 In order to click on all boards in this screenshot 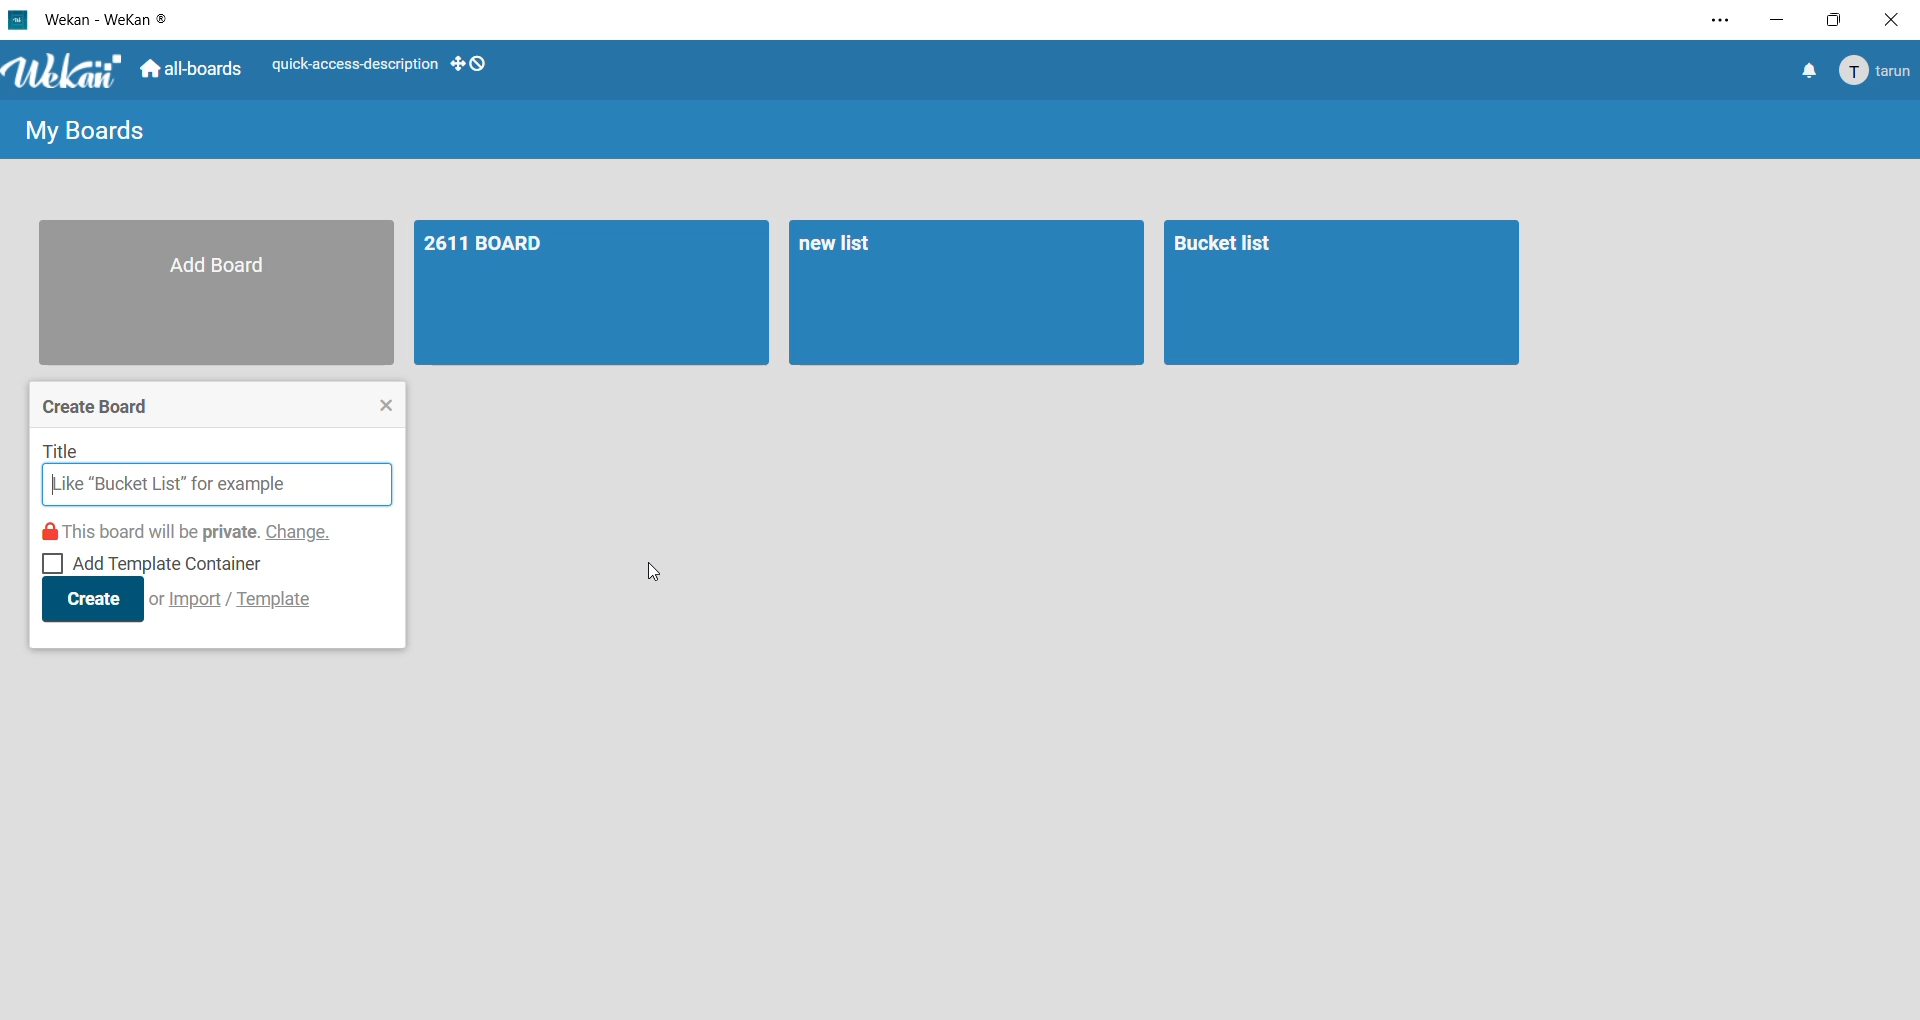, I will do `click(195, 70)`.